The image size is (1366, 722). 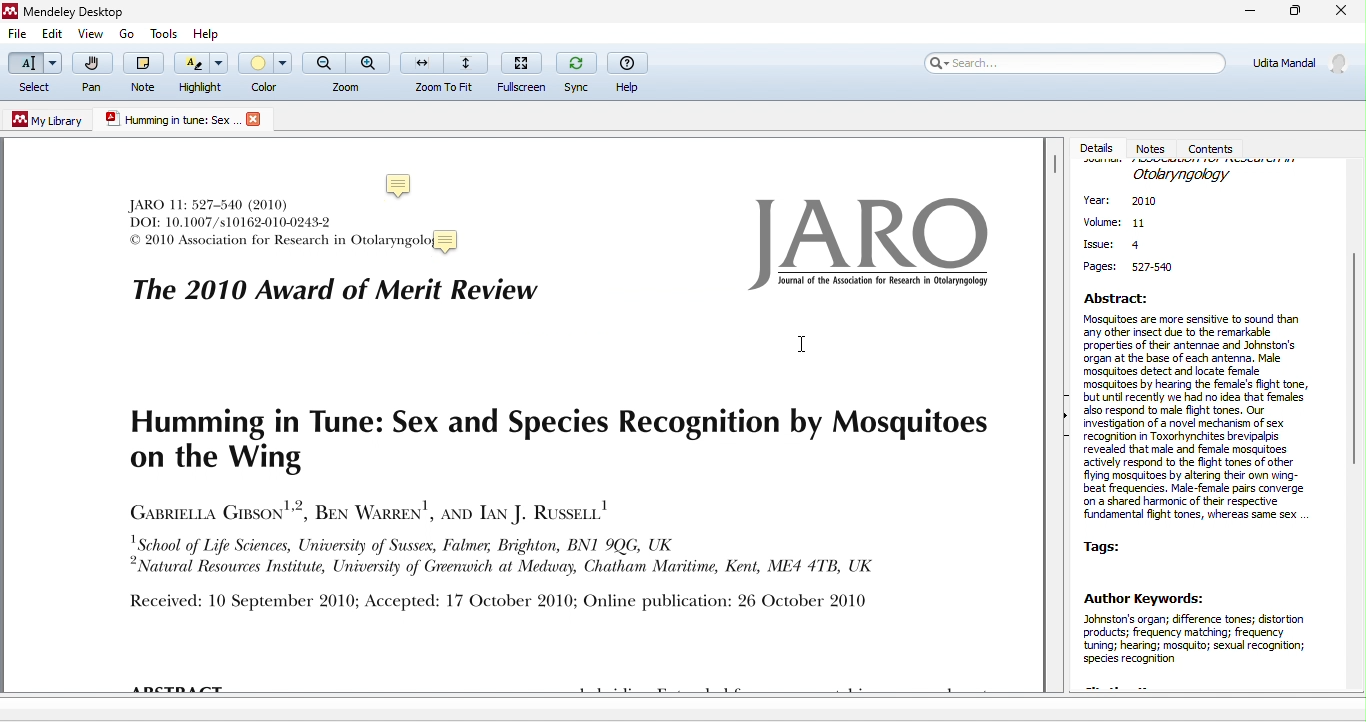 What do you see at coordinates (235, 222) in the screenshot?
I see `journal text` at bounding box center [235, 222].